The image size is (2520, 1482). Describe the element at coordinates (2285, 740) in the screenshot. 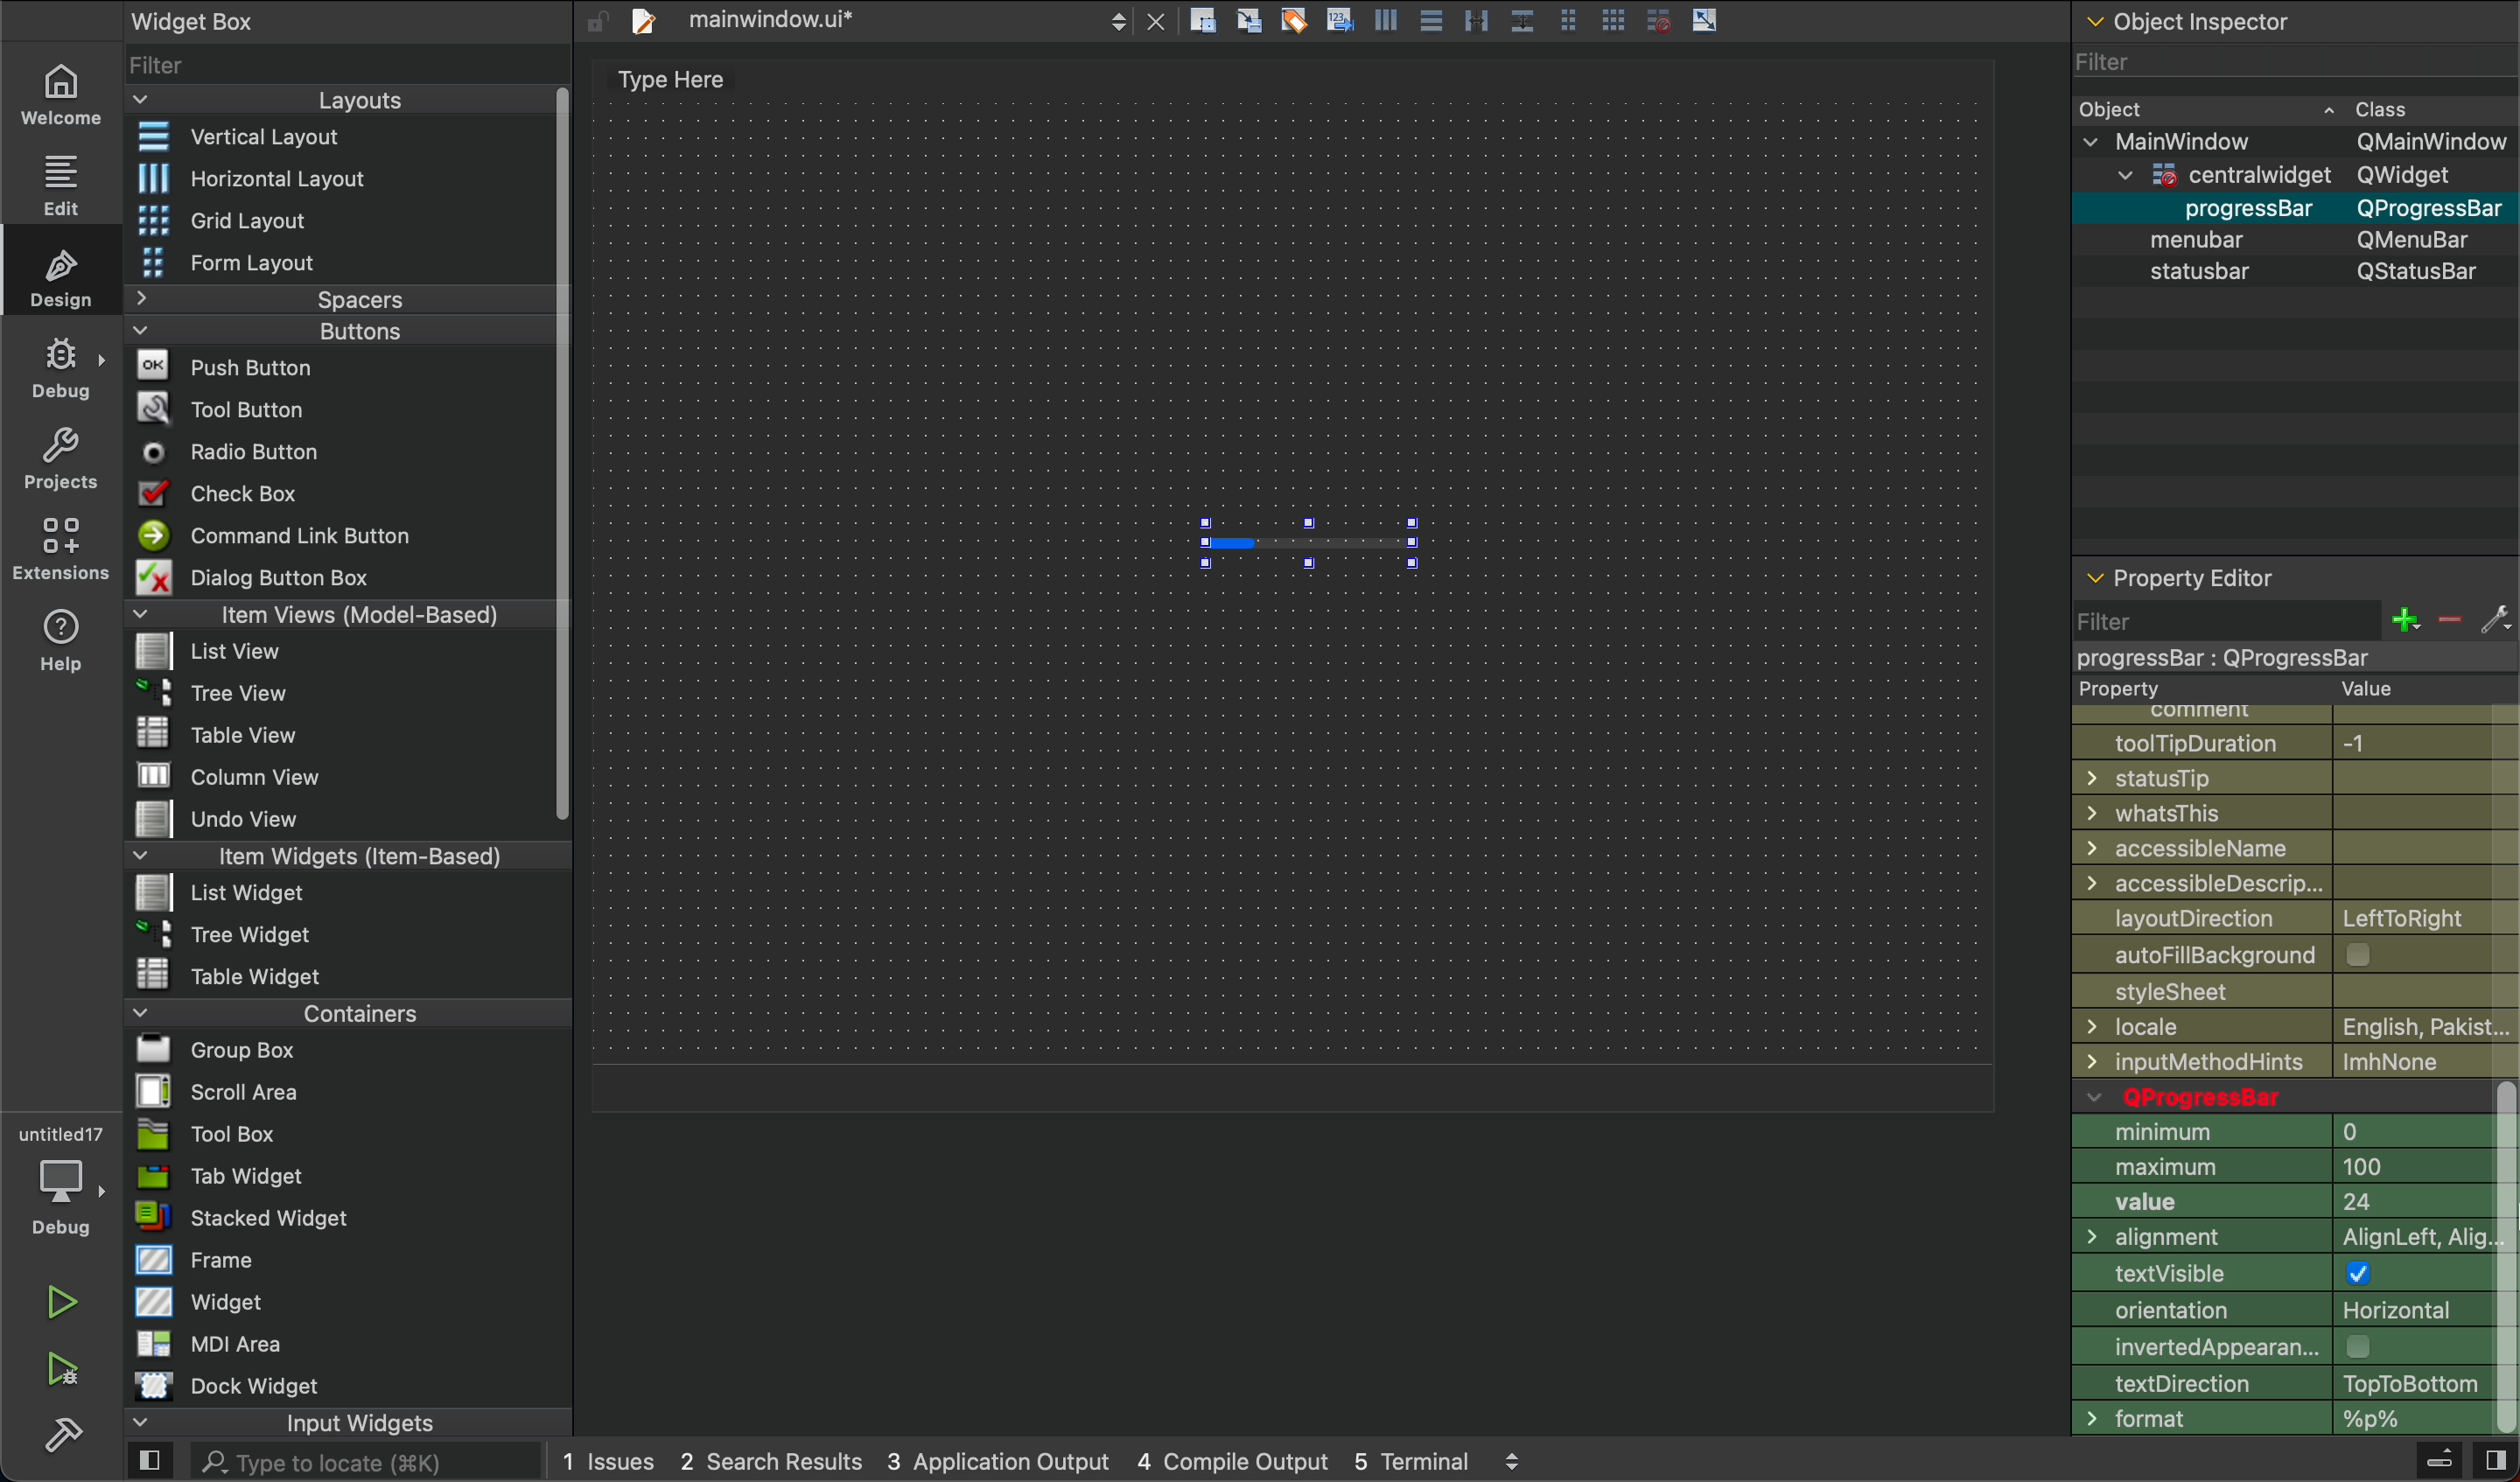

I see `tooltip duration` at that location.